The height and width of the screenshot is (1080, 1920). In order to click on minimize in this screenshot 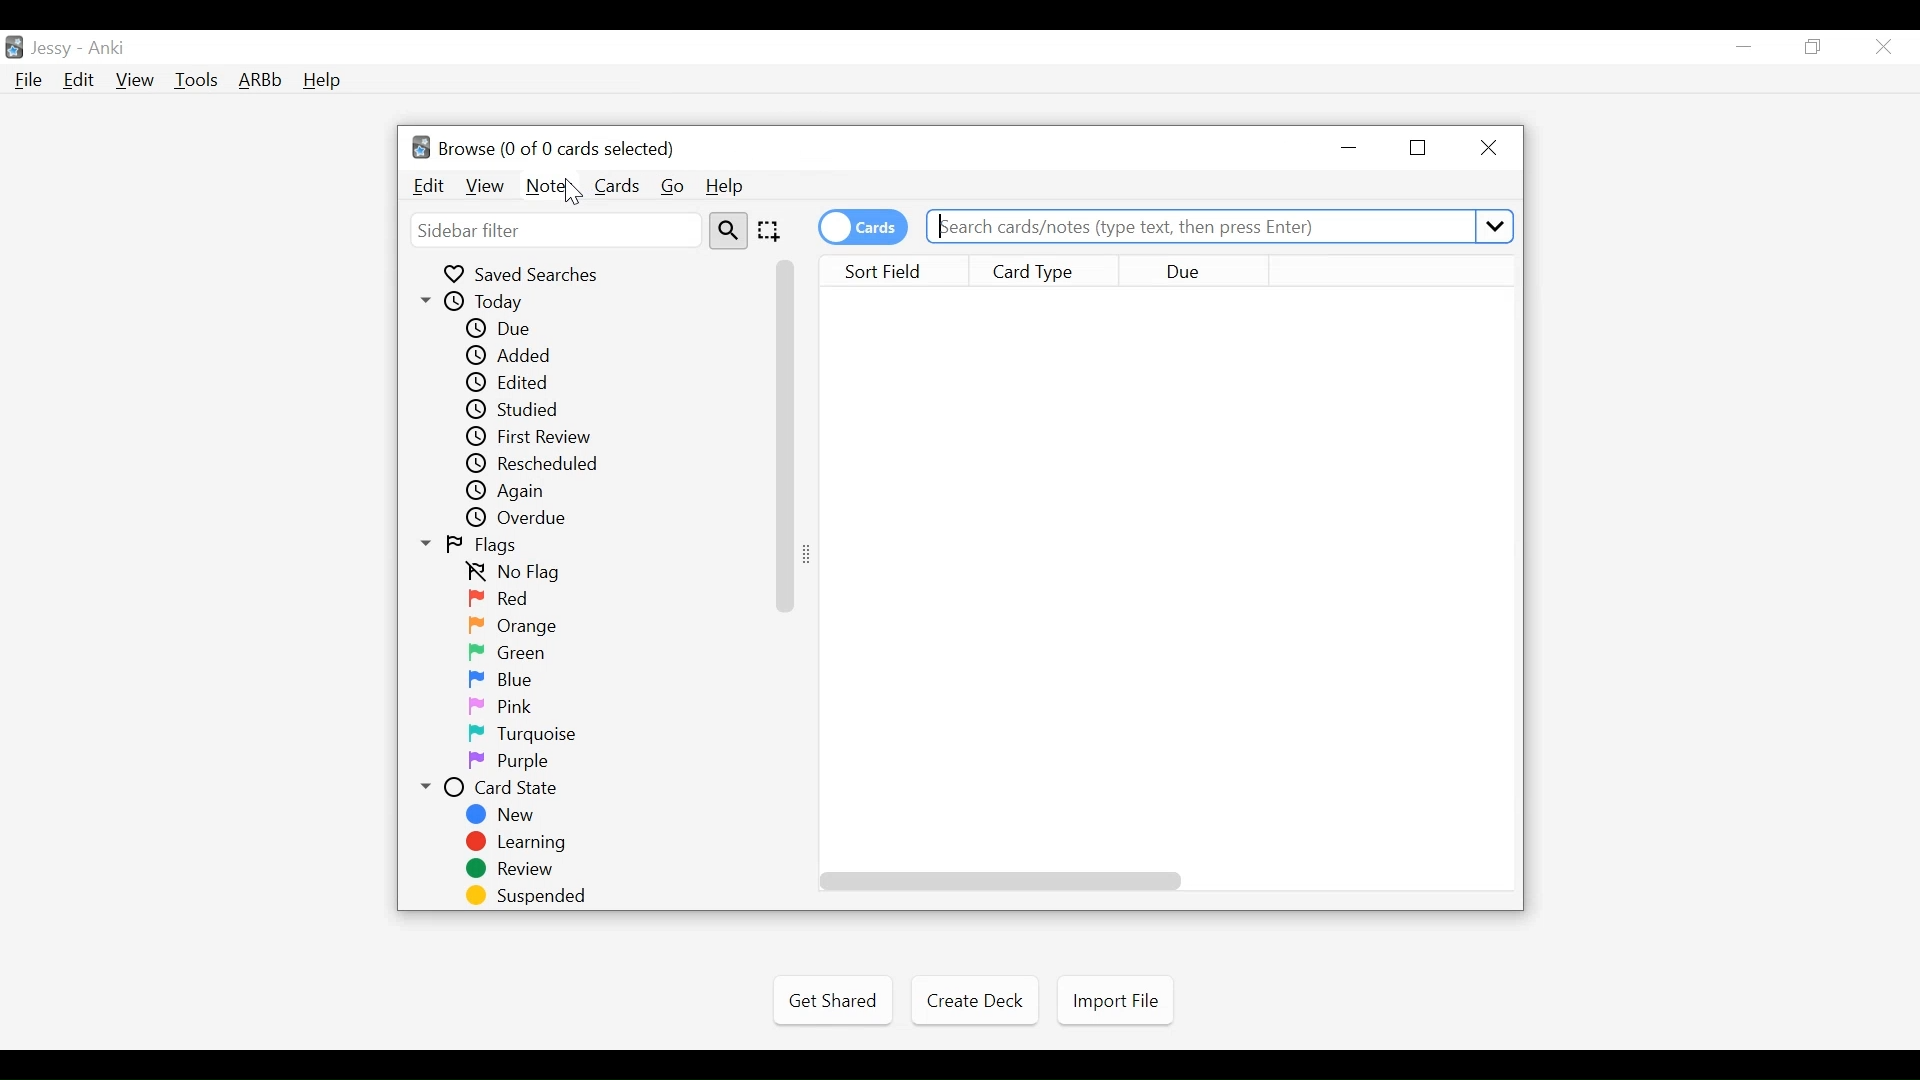, I will do `click(1352, 148)`.